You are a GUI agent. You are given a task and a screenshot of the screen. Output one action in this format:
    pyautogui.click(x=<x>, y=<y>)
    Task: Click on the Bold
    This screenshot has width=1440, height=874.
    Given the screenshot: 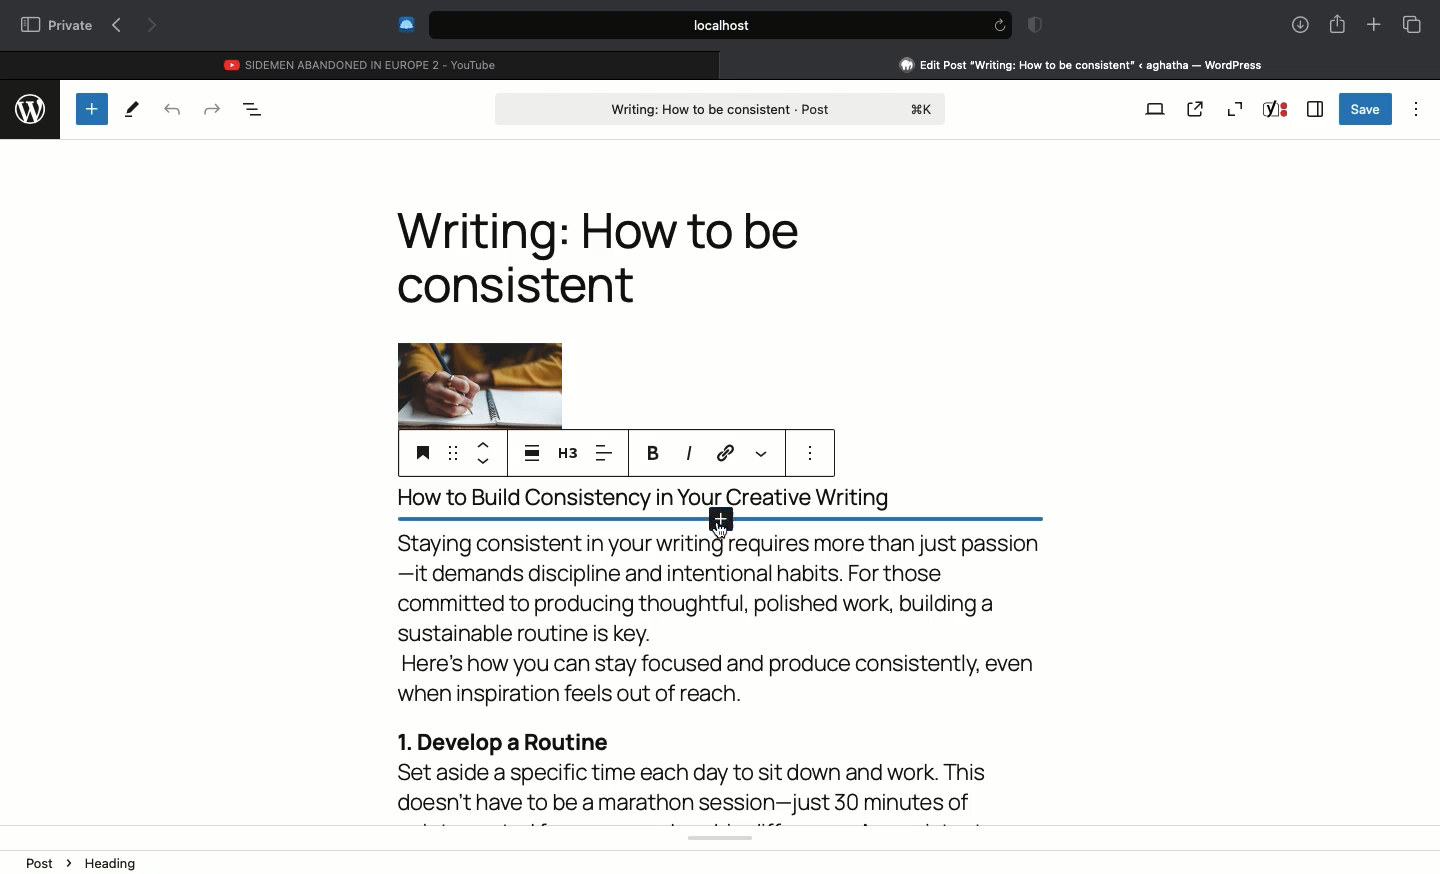 What is the action you would take?
    pyautogui.click(x=654, y=453)
    